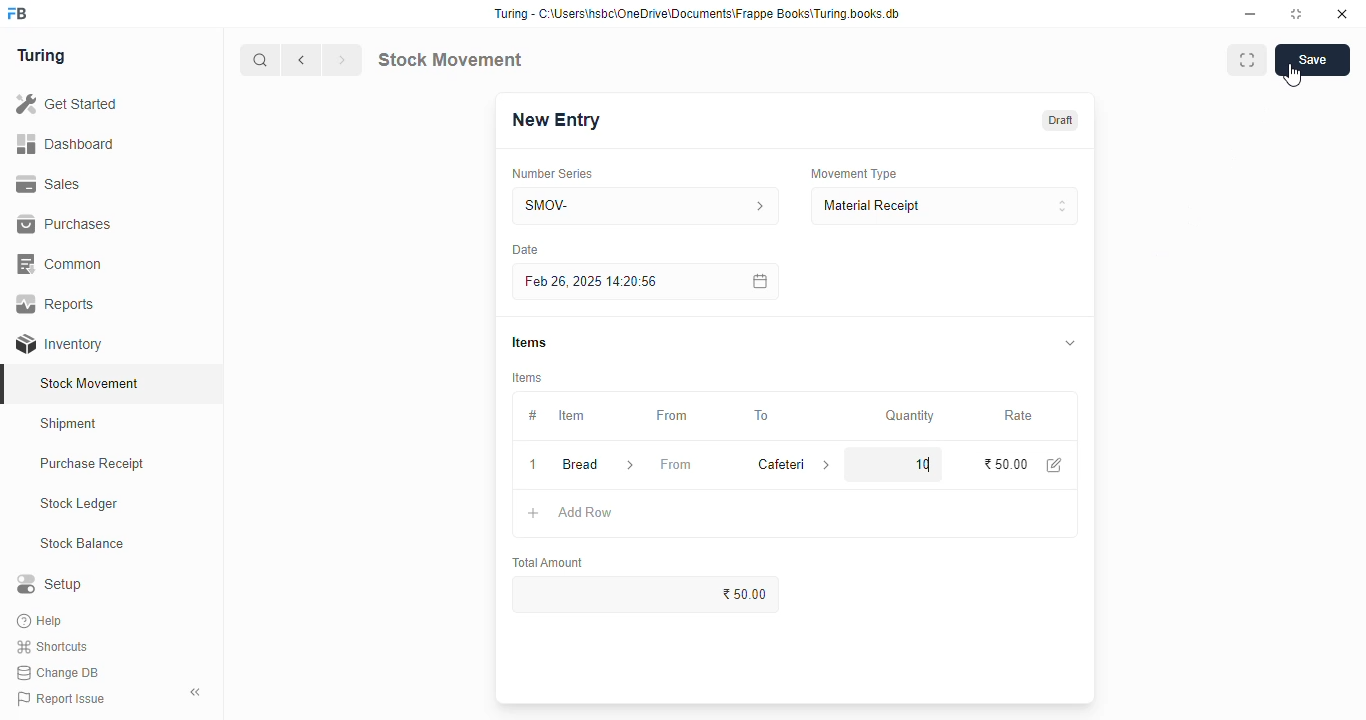  Describe the element at coordinates (1071, 342) in the screenshot. I see `toggle expand/collapse` at that location.